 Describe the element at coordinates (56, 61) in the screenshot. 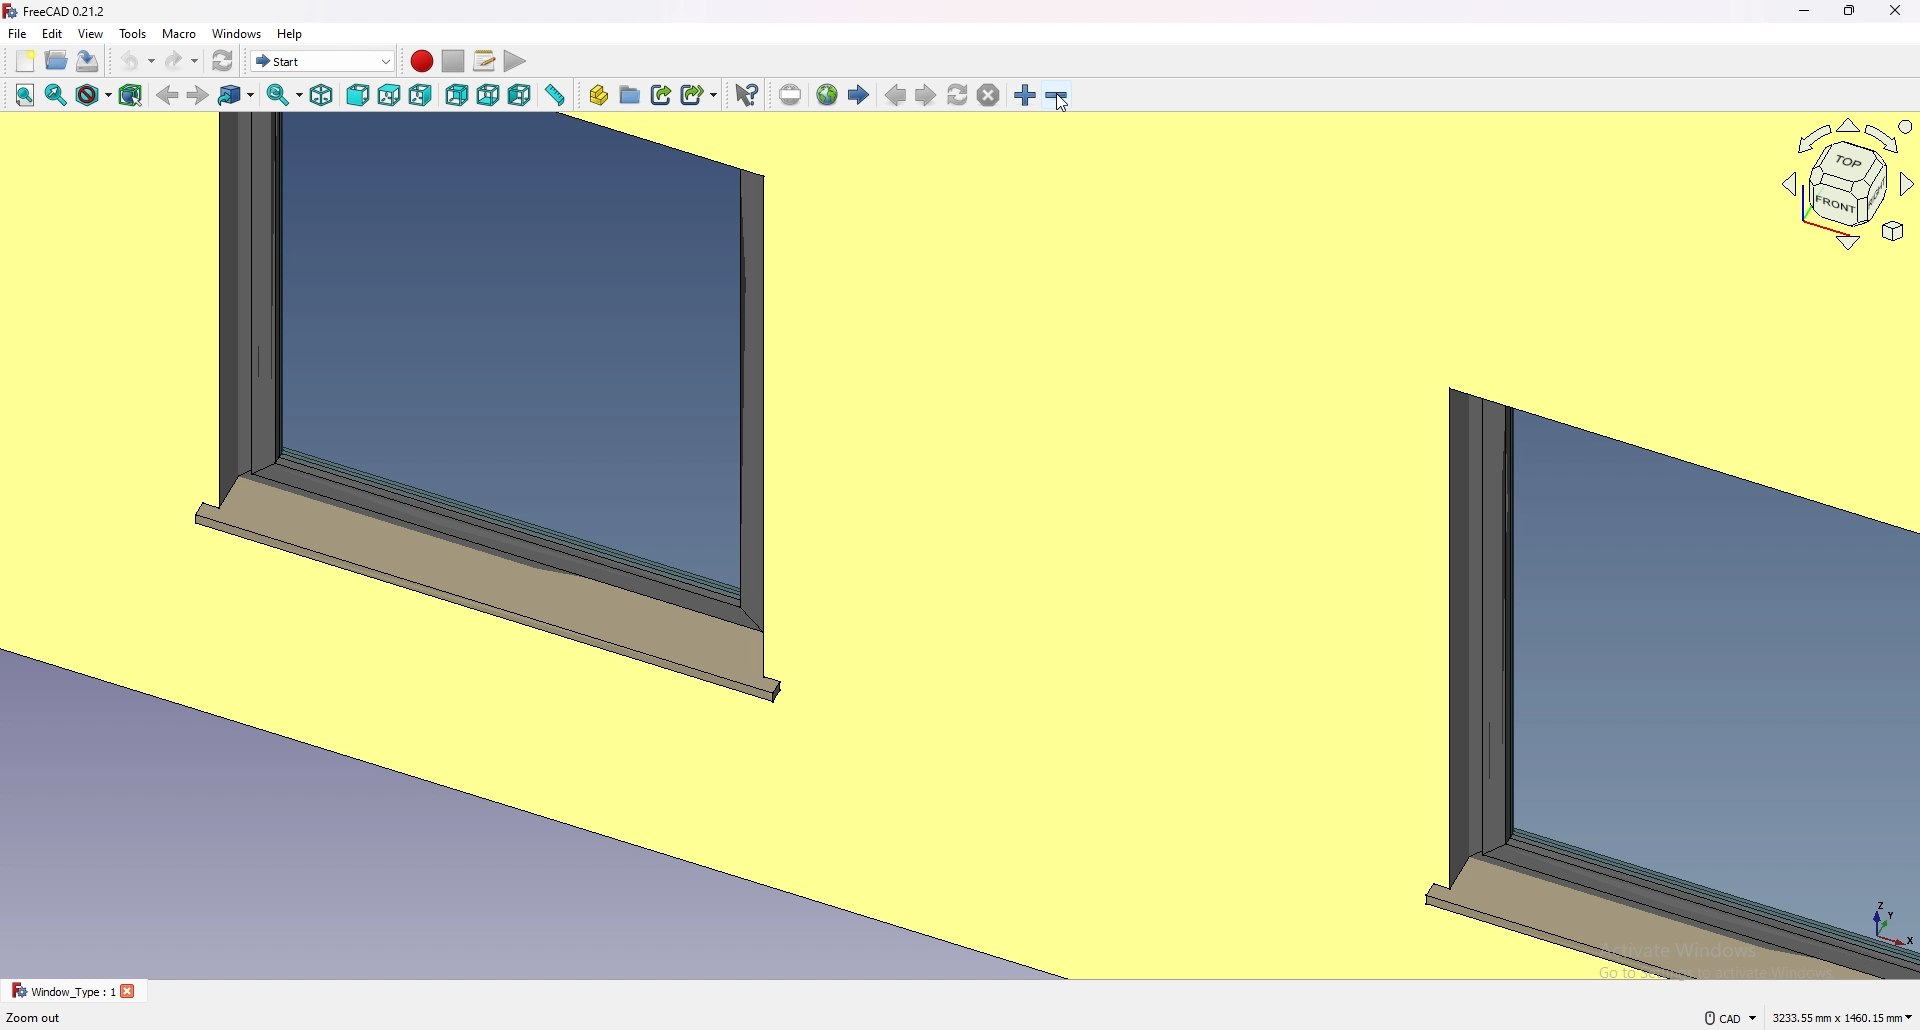

I see `open` at that location.